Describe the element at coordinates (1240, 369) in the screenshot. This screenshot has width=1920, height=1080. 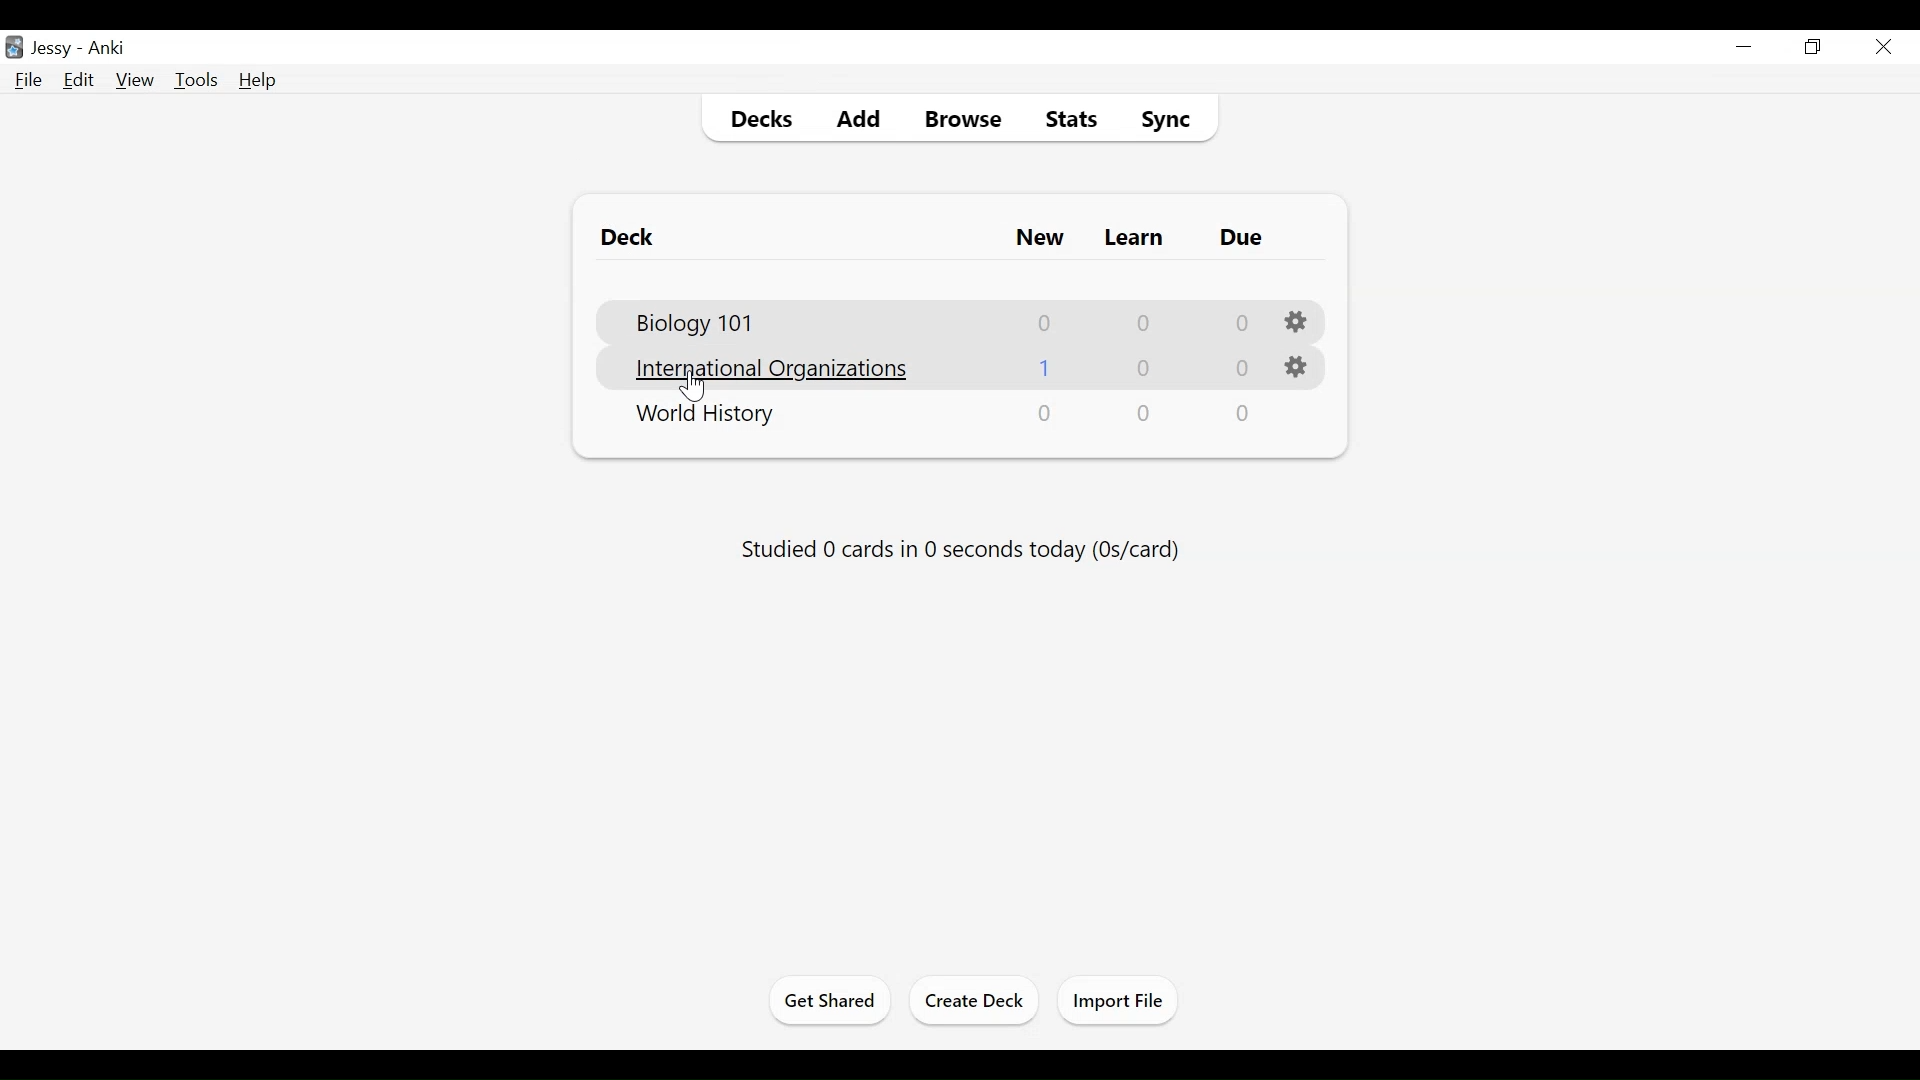
I see `0` at that location.